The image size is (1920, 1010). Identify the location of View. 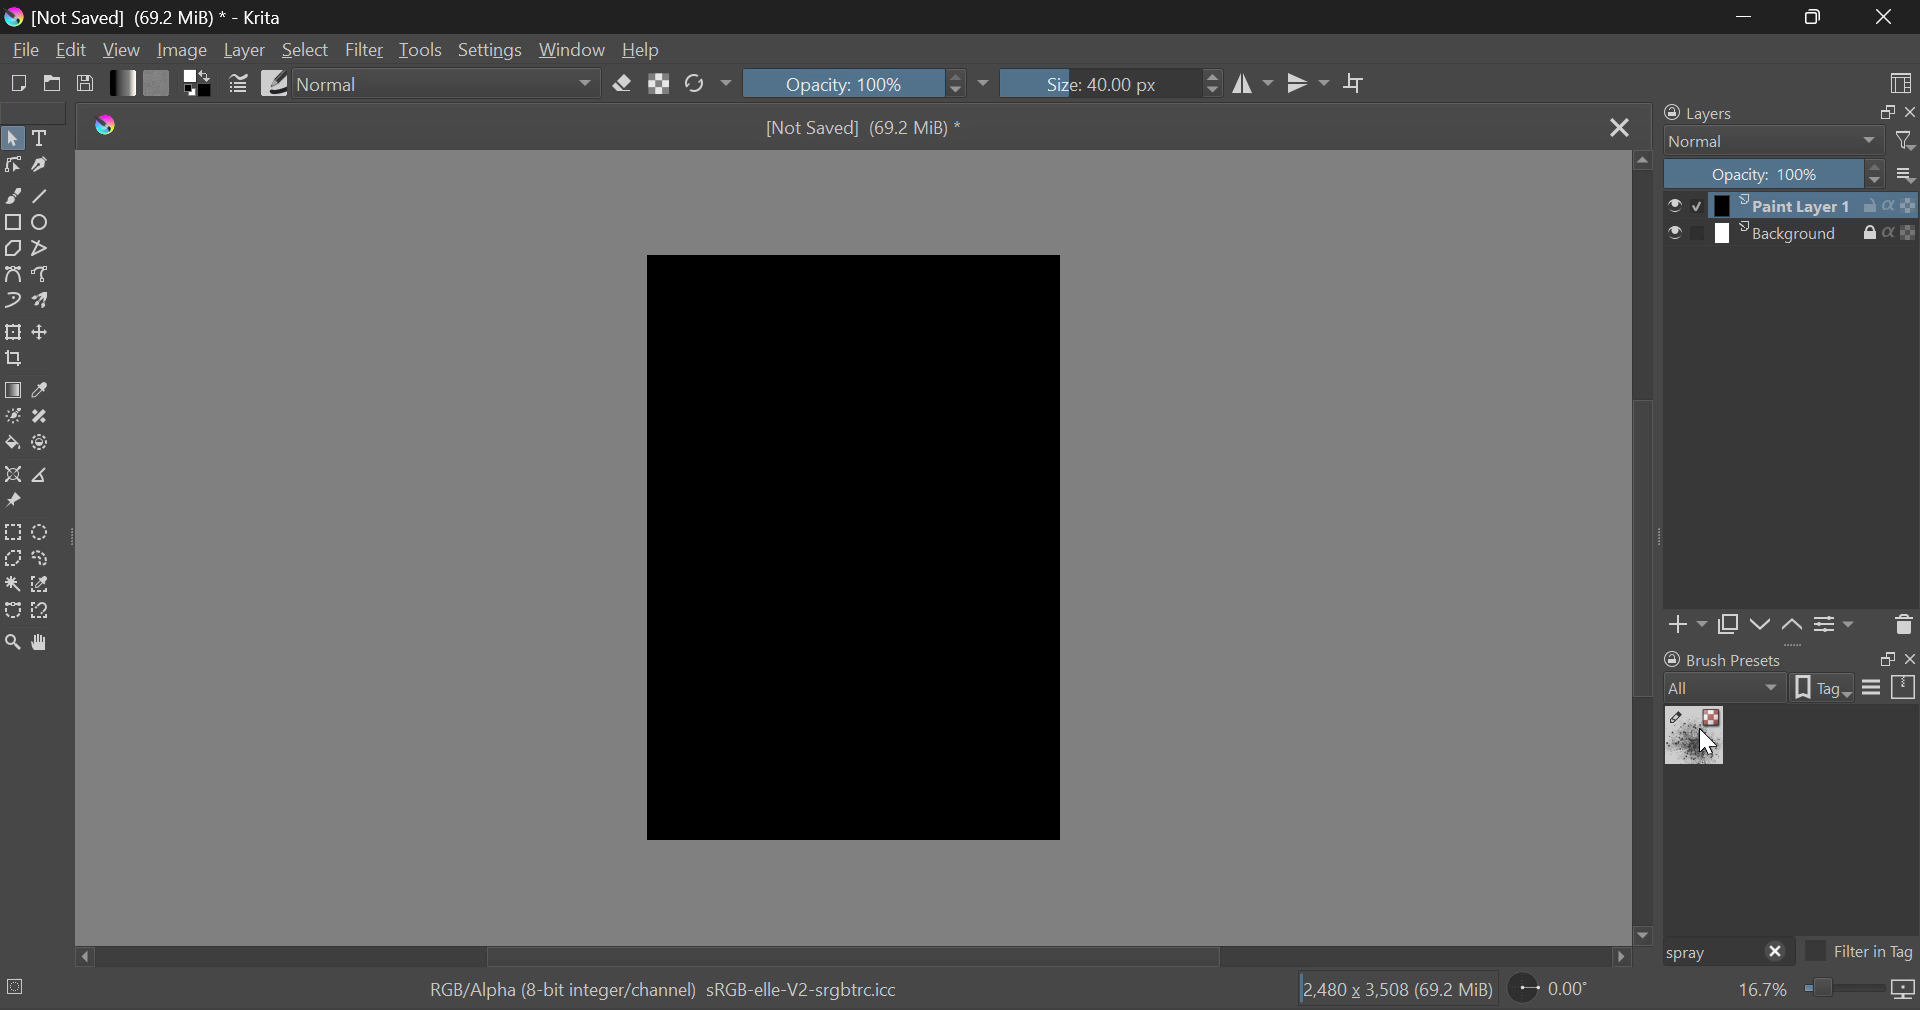
(125, 50).